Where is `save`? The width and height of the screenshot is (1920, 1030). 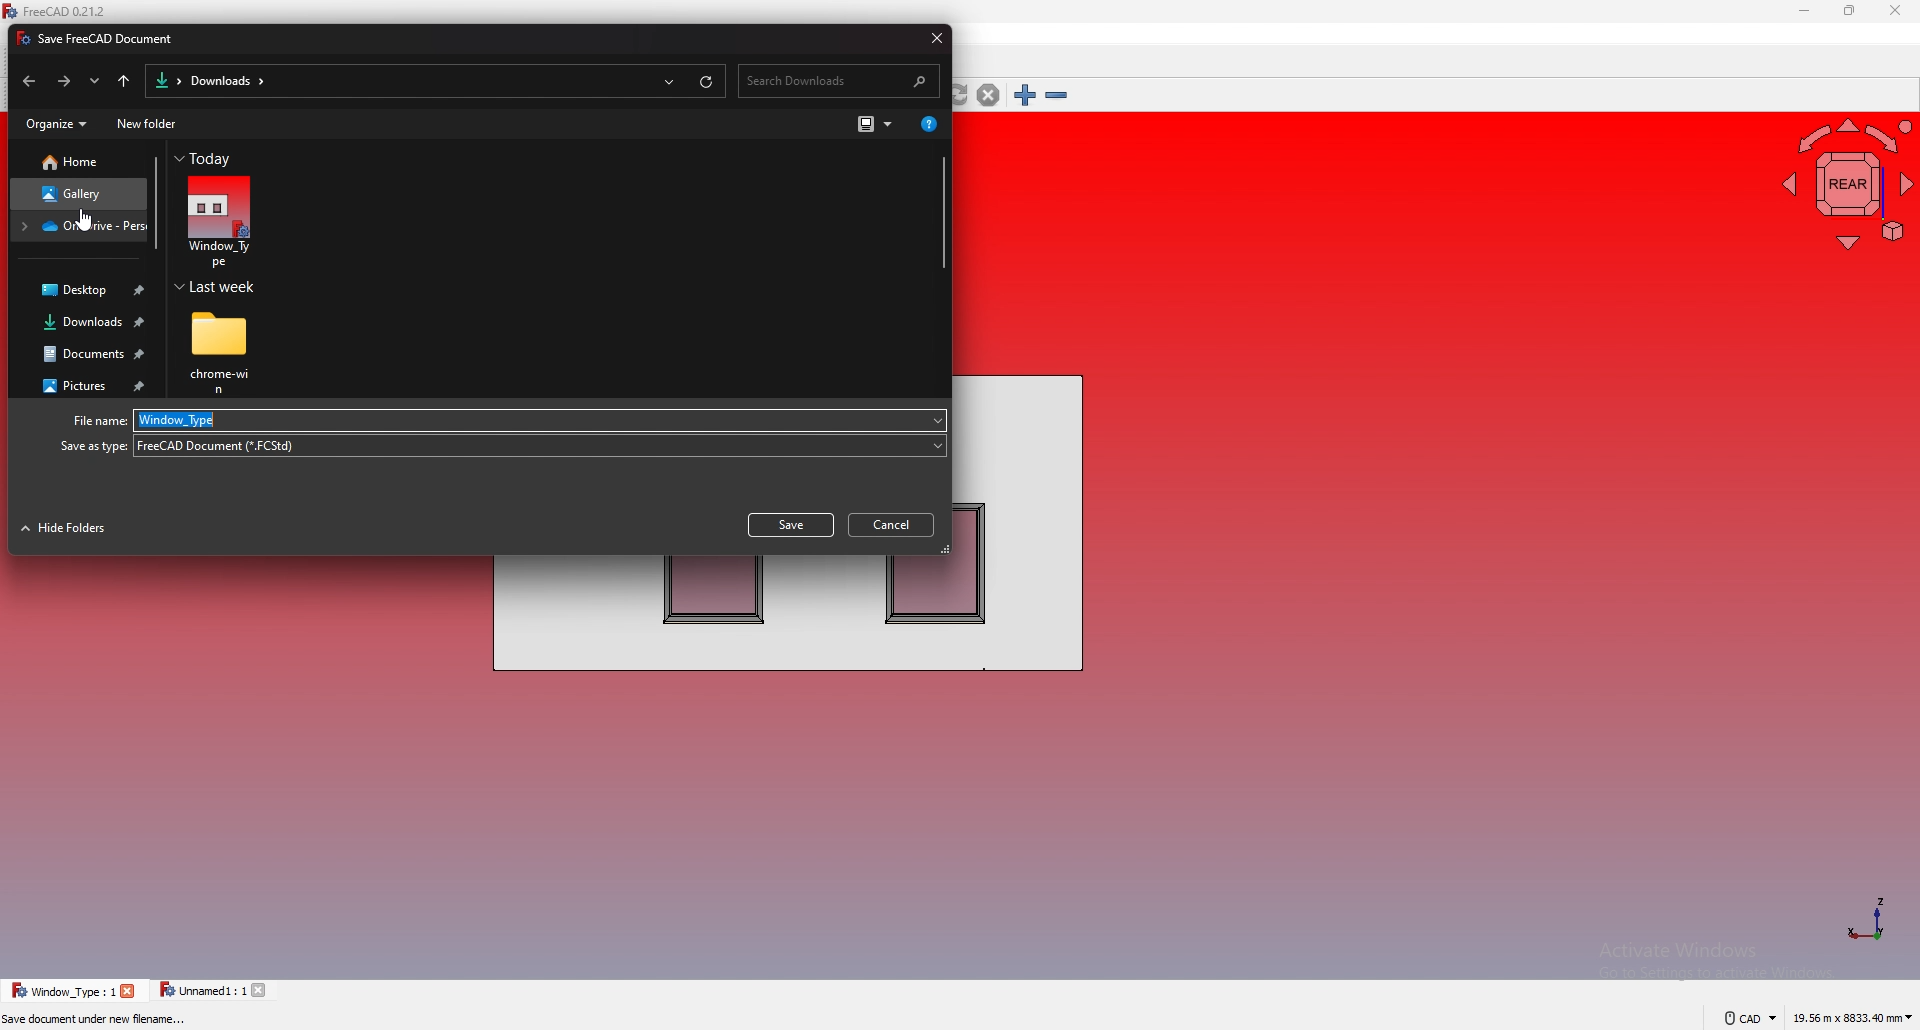 save is located at coordinates (790, 525).